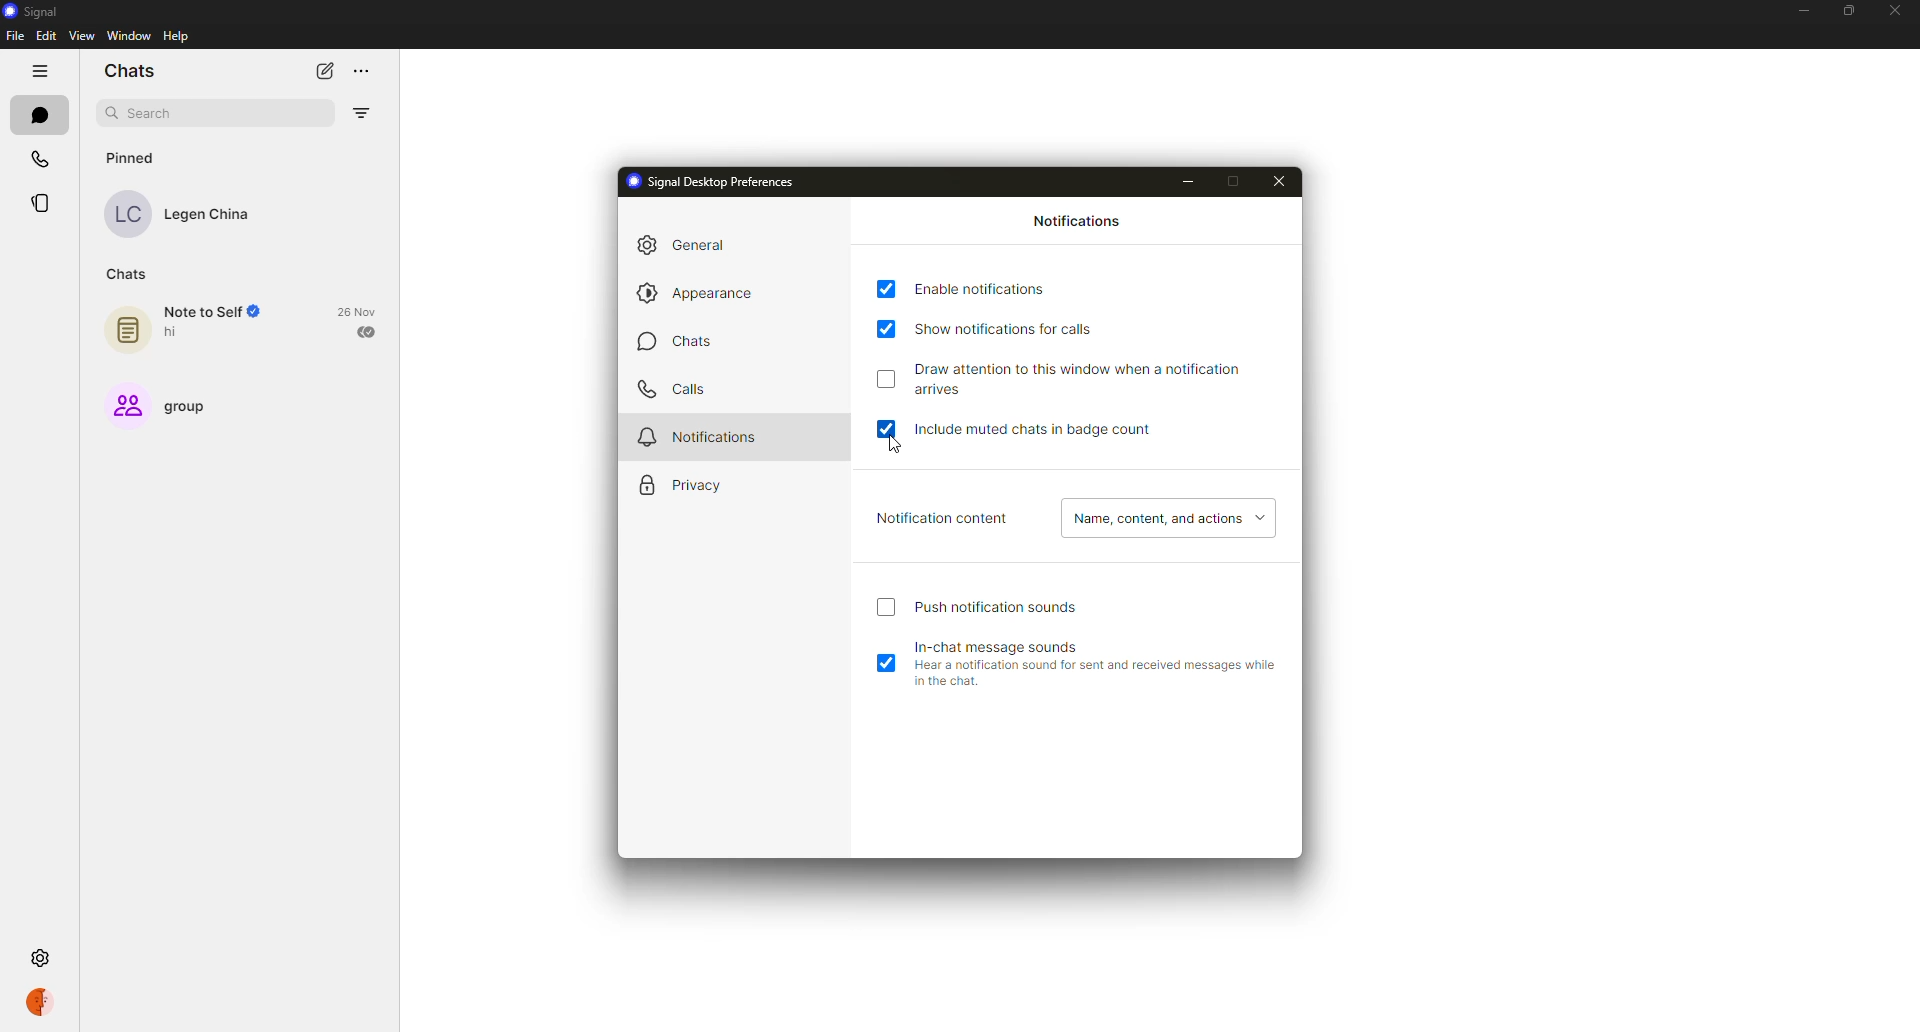  I want to click on minimize, so click(1801, 12).